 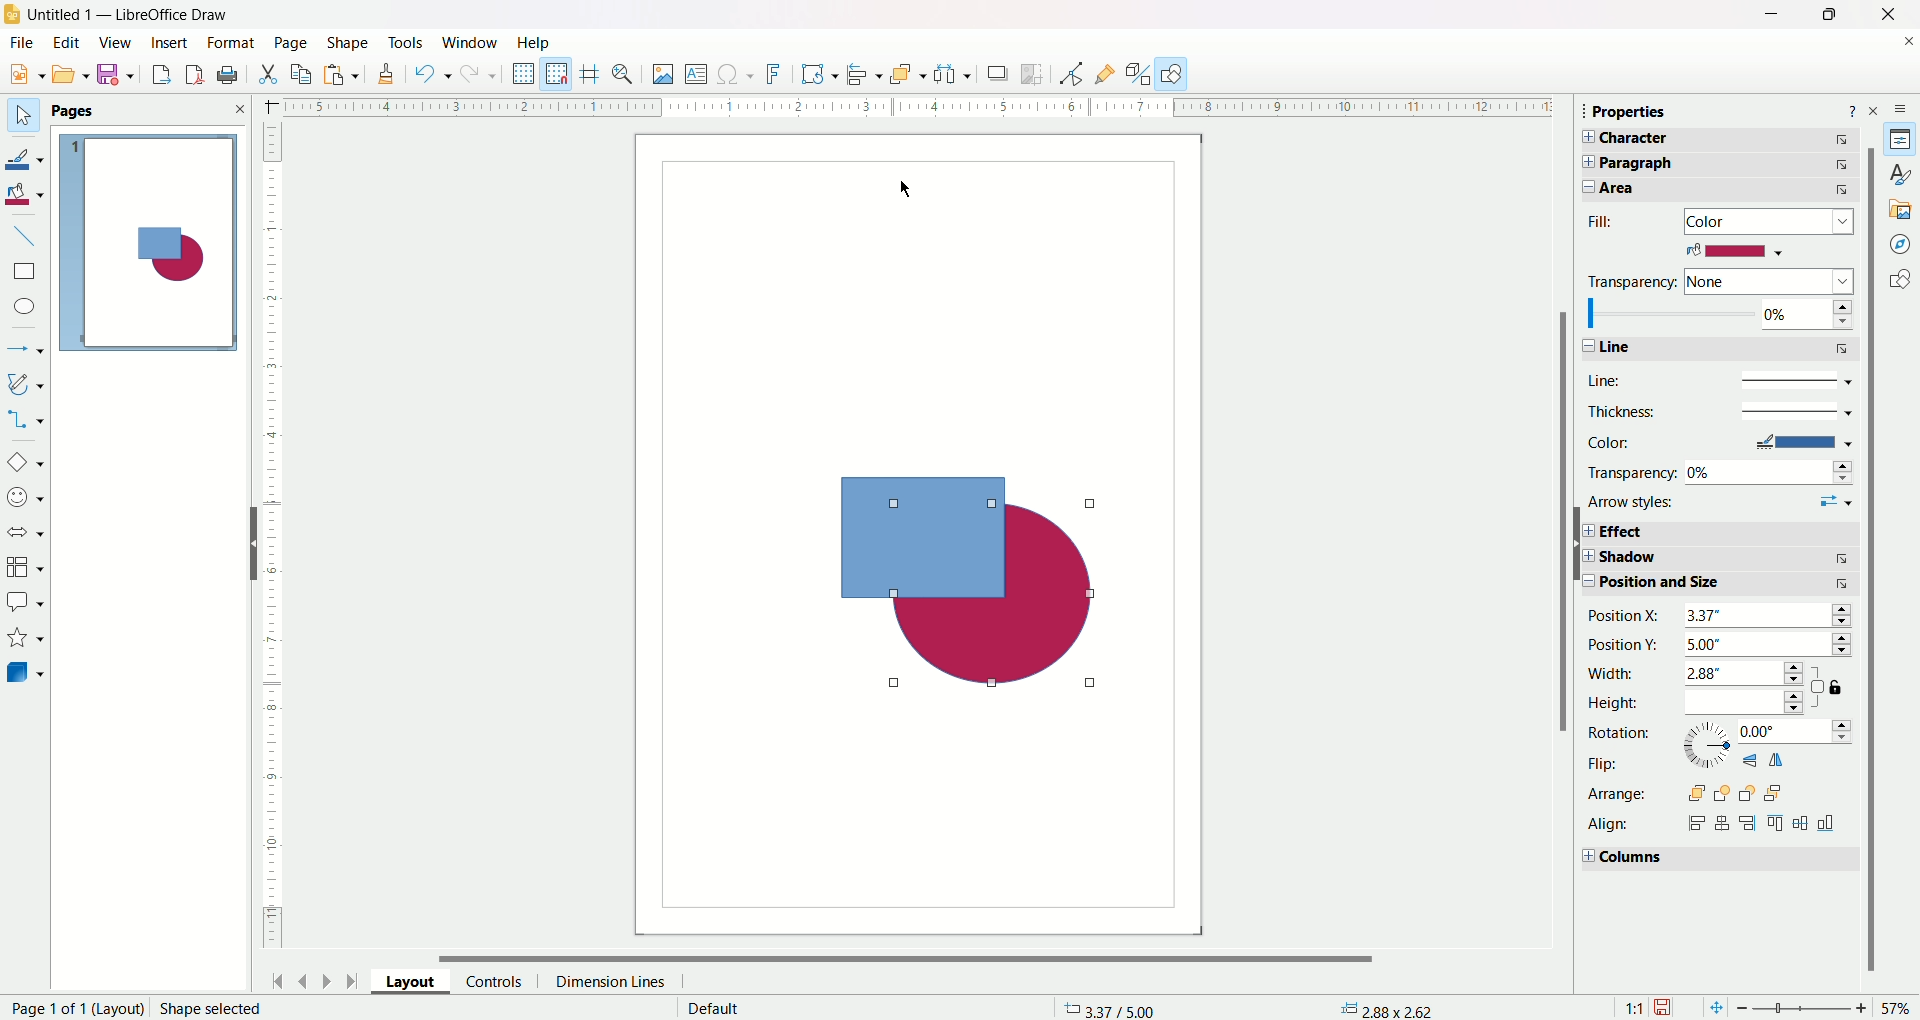 I want to click on close, so click(x=1877, y=109).